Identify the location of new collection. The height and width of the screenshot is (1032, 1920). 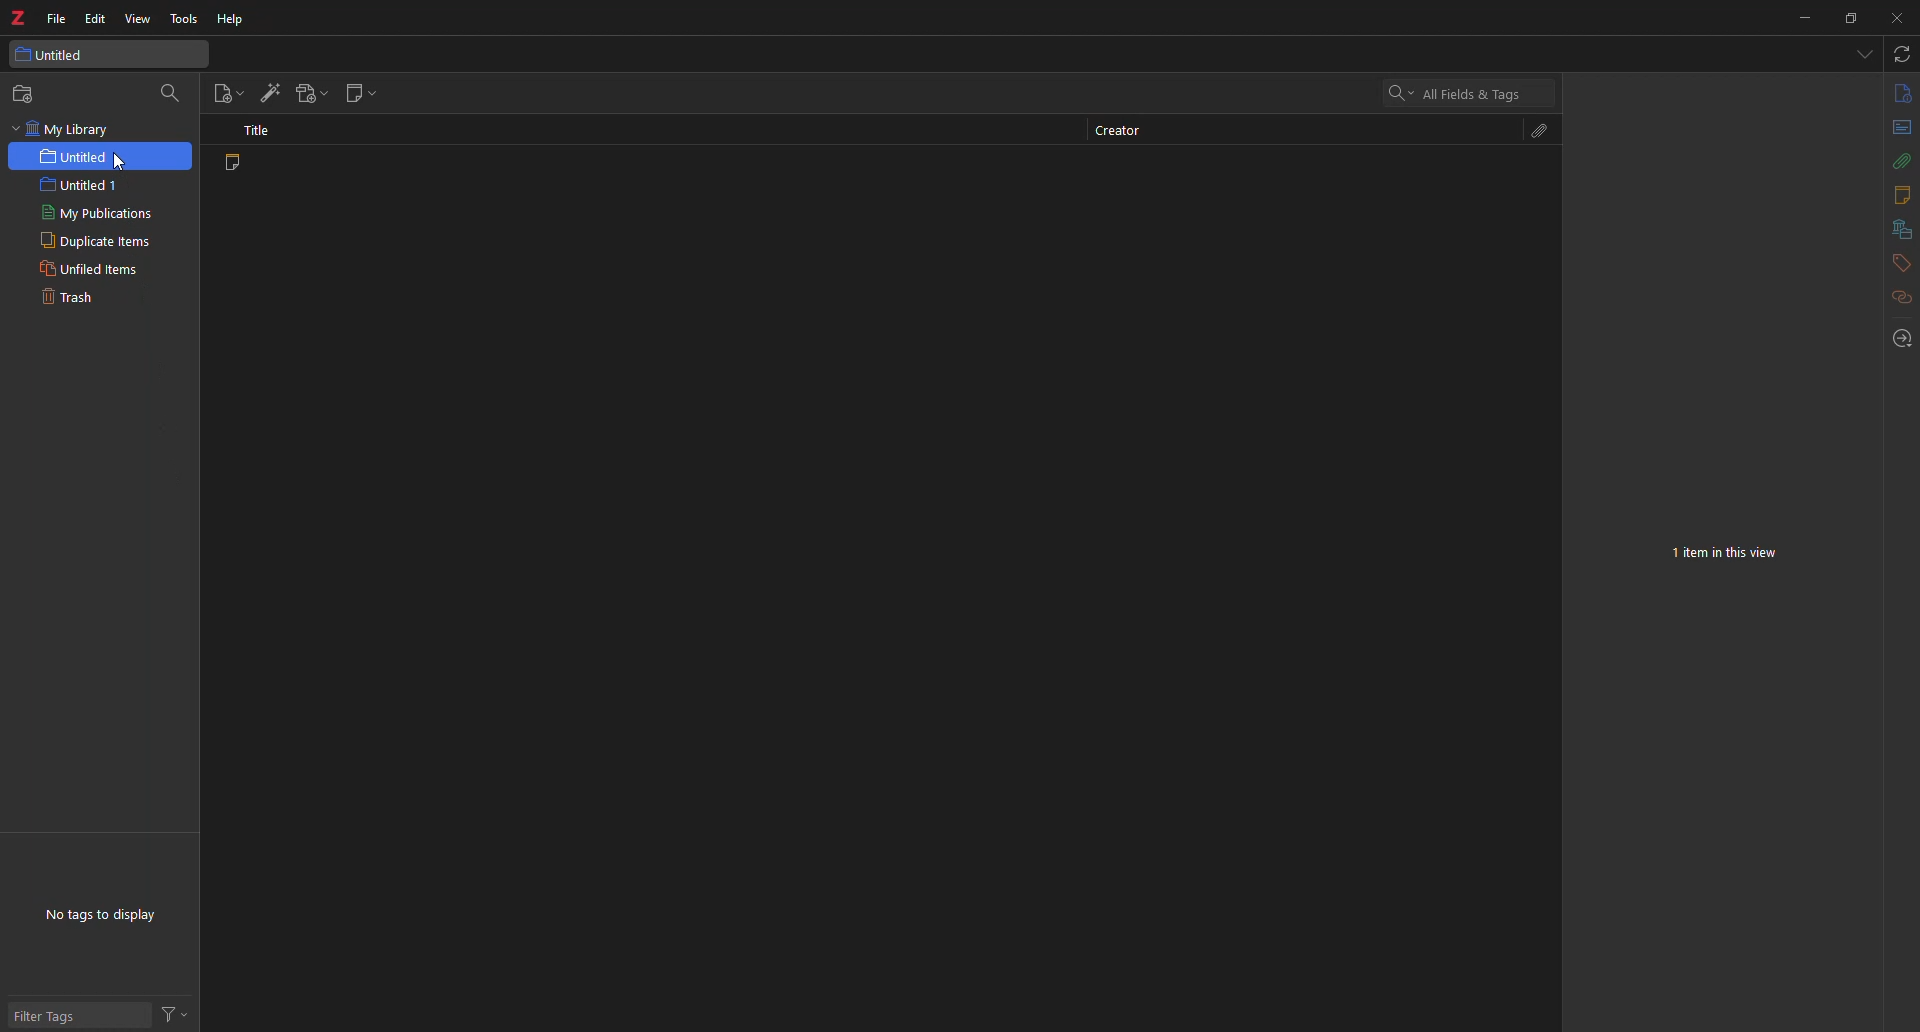
(27, 94).